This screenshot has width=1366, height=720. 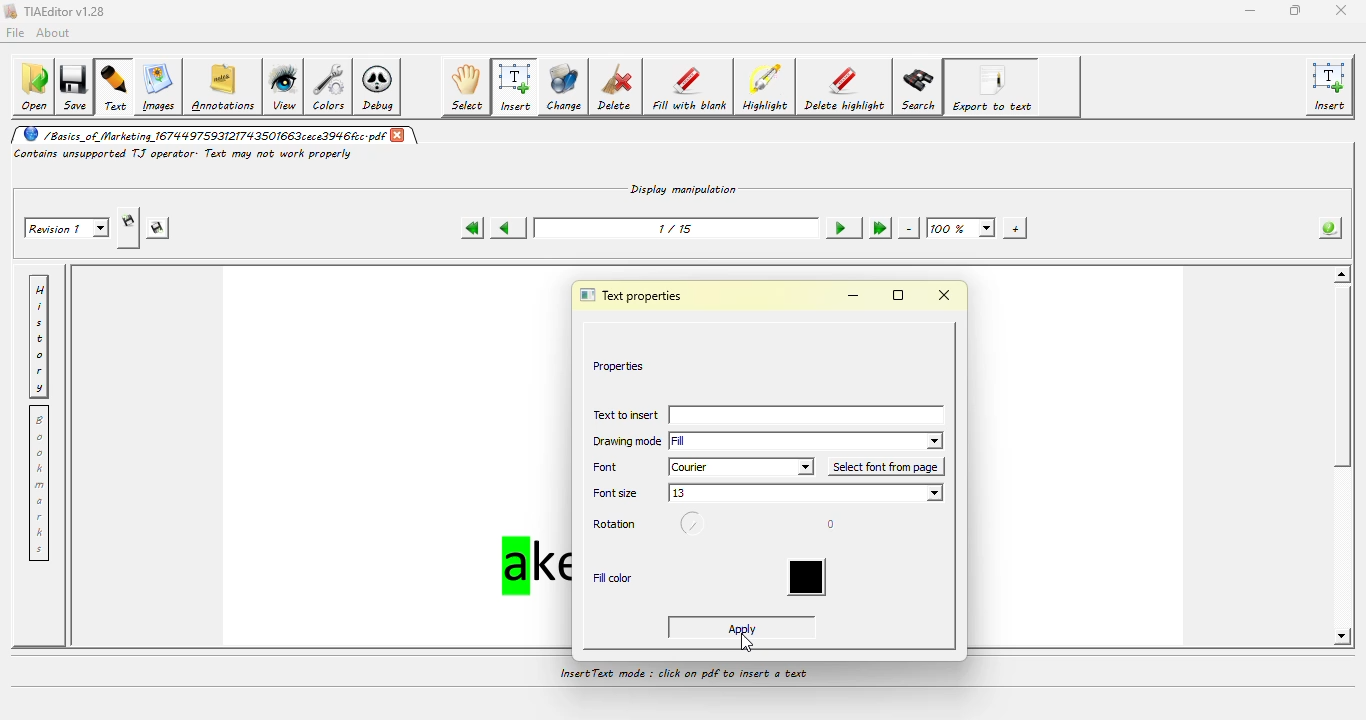 I want to click on save, so click(x=77, y=85).